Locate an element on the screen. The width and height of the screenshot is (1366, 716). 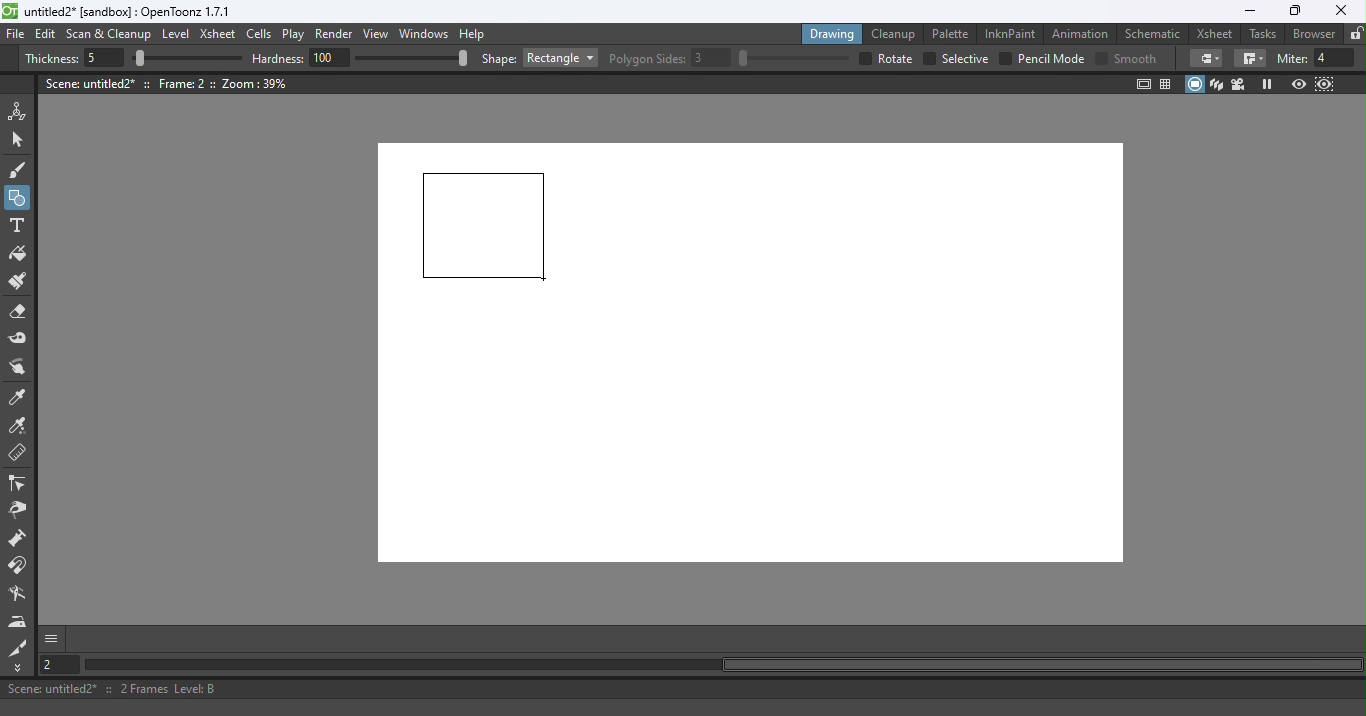
Horizontal scroll bar is located at coordinates (722, 665).